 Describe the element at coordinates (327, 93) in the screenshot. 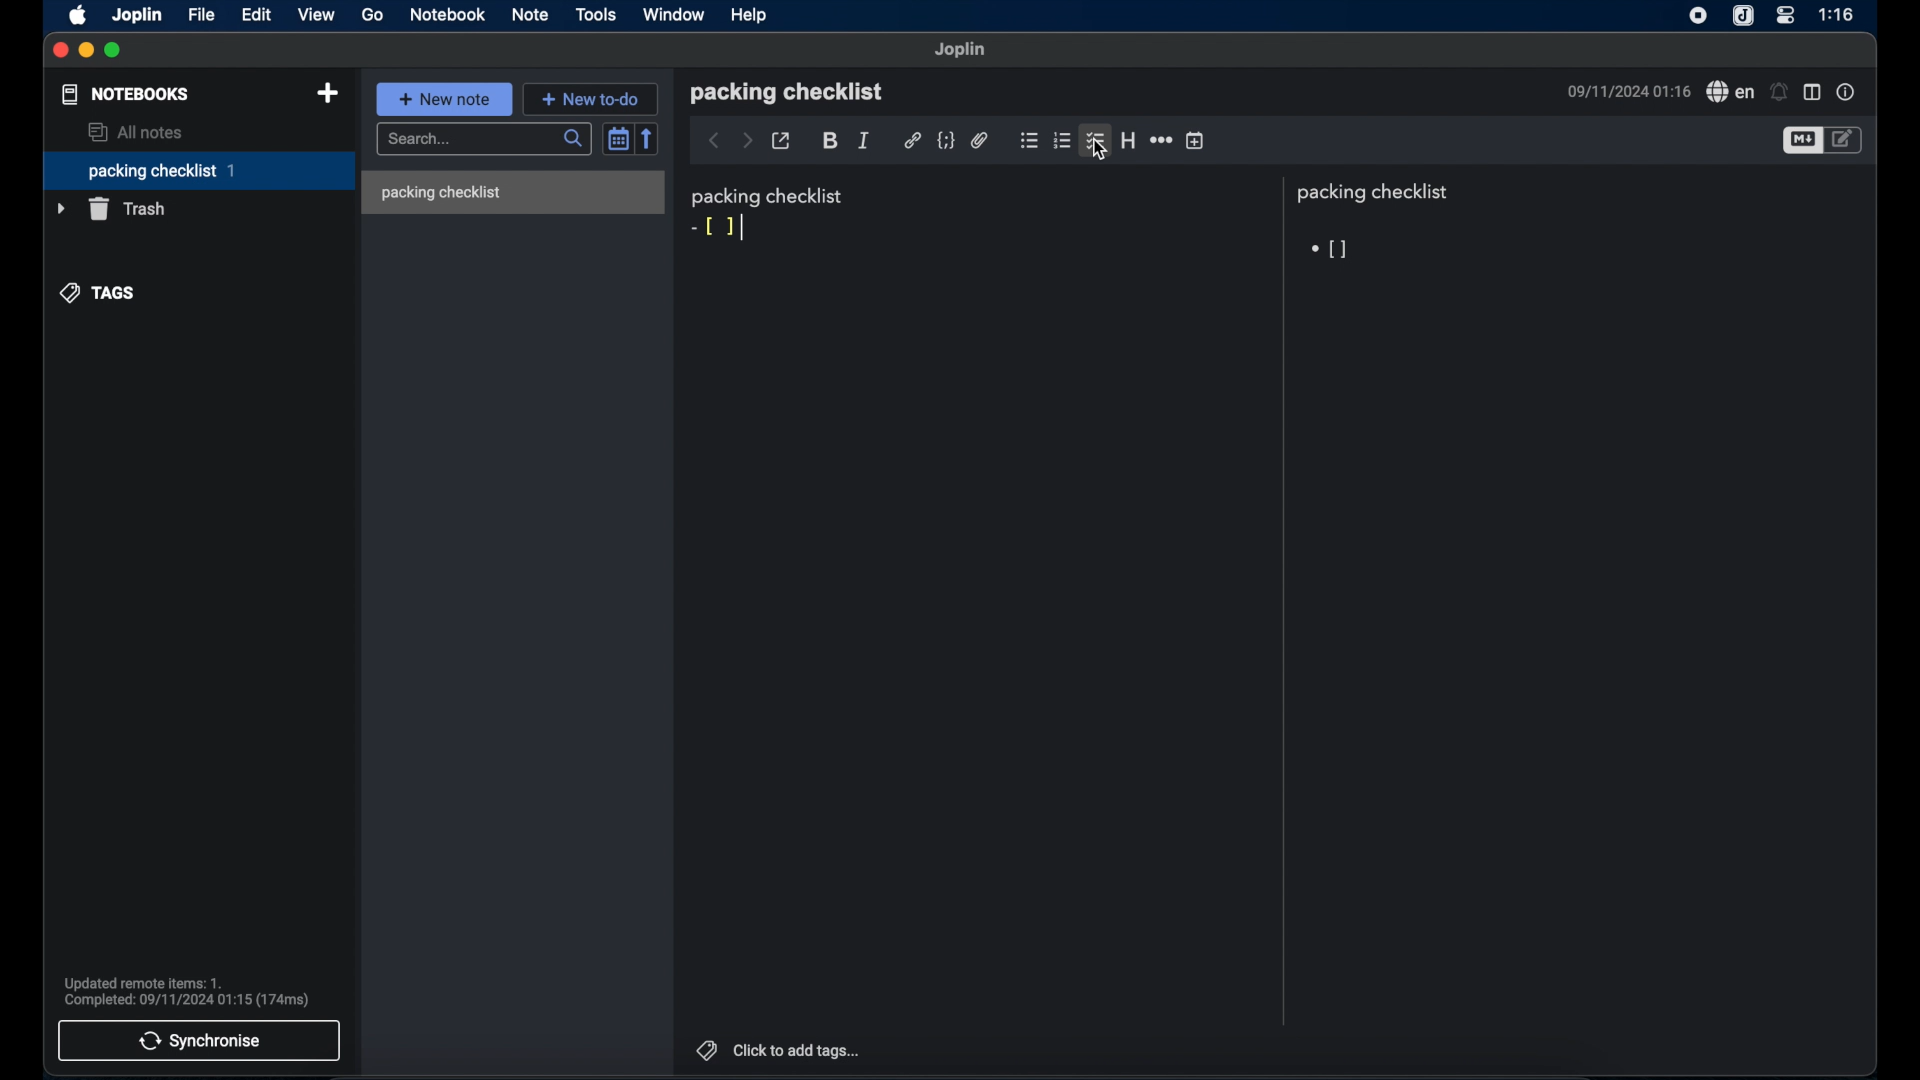

I see `new notebook` at that location.